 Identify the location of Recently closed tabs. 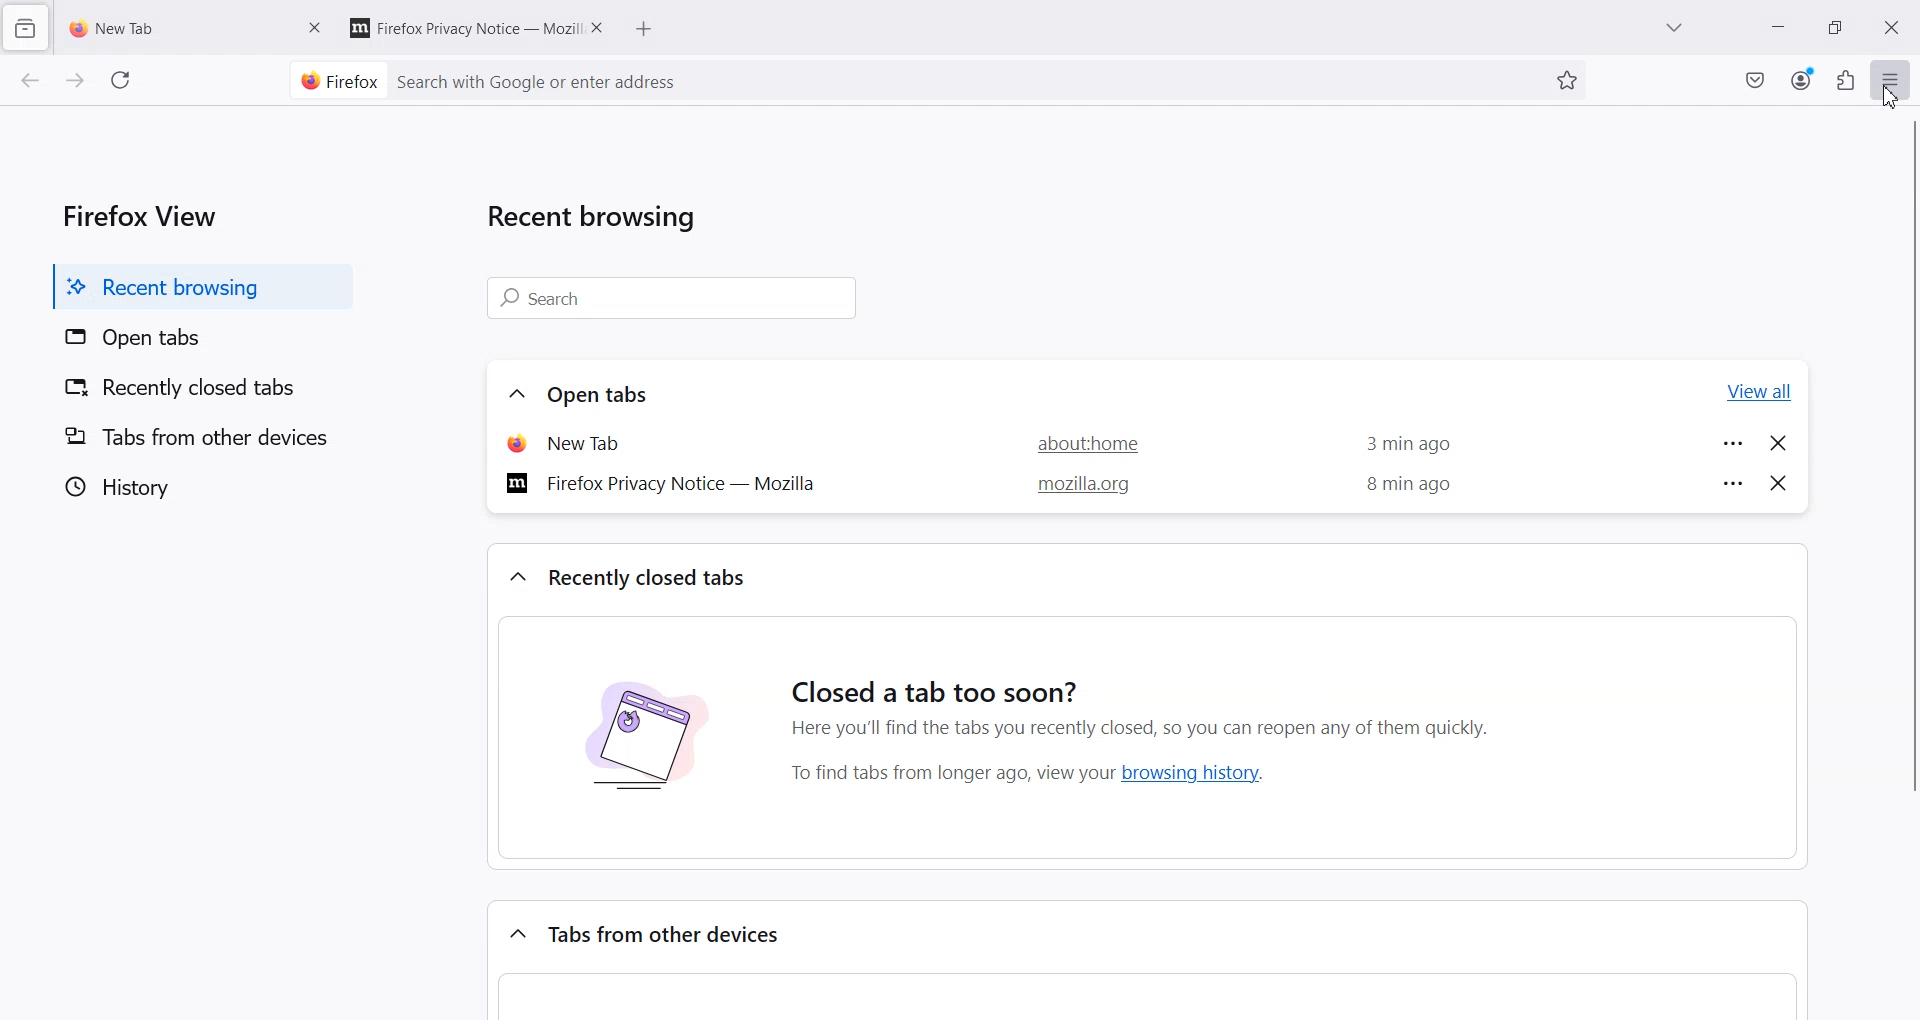
(195, 390).